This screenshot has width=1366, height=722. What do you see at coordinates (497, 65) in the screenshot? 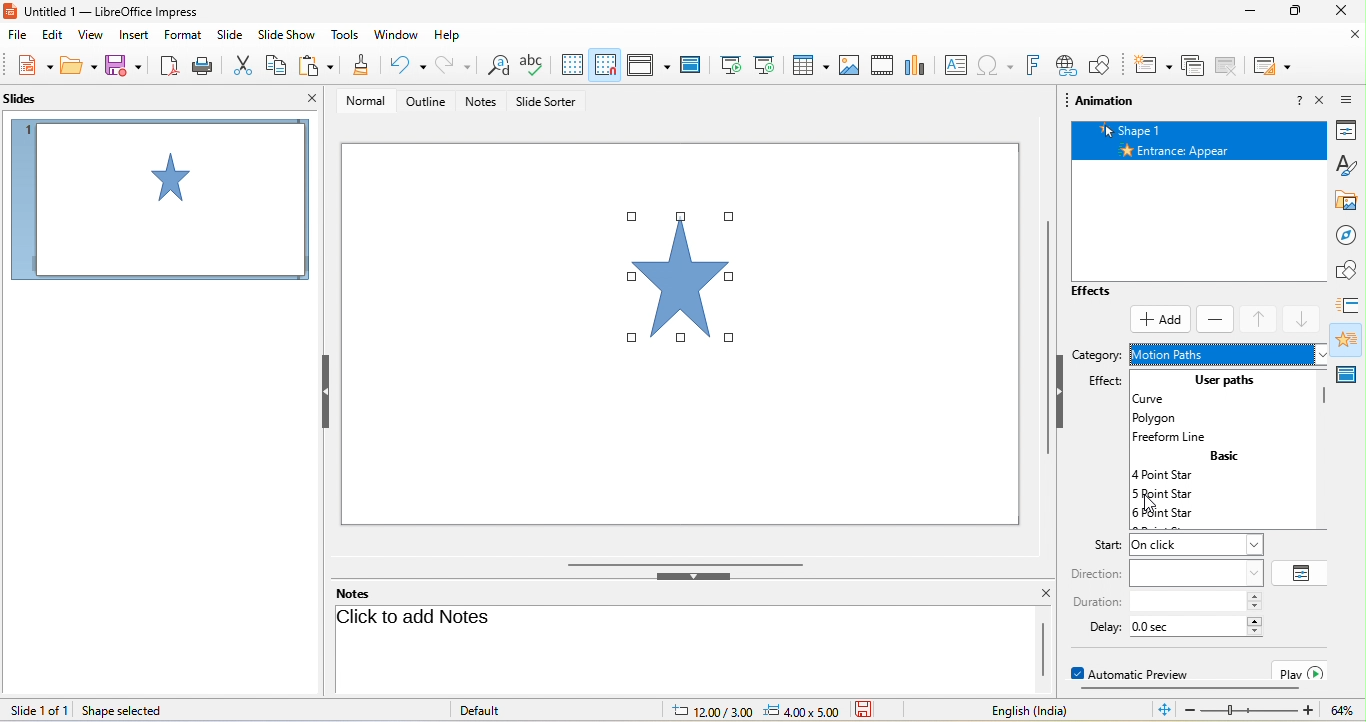
I see `find and replace` at bounding box center [497, 65].